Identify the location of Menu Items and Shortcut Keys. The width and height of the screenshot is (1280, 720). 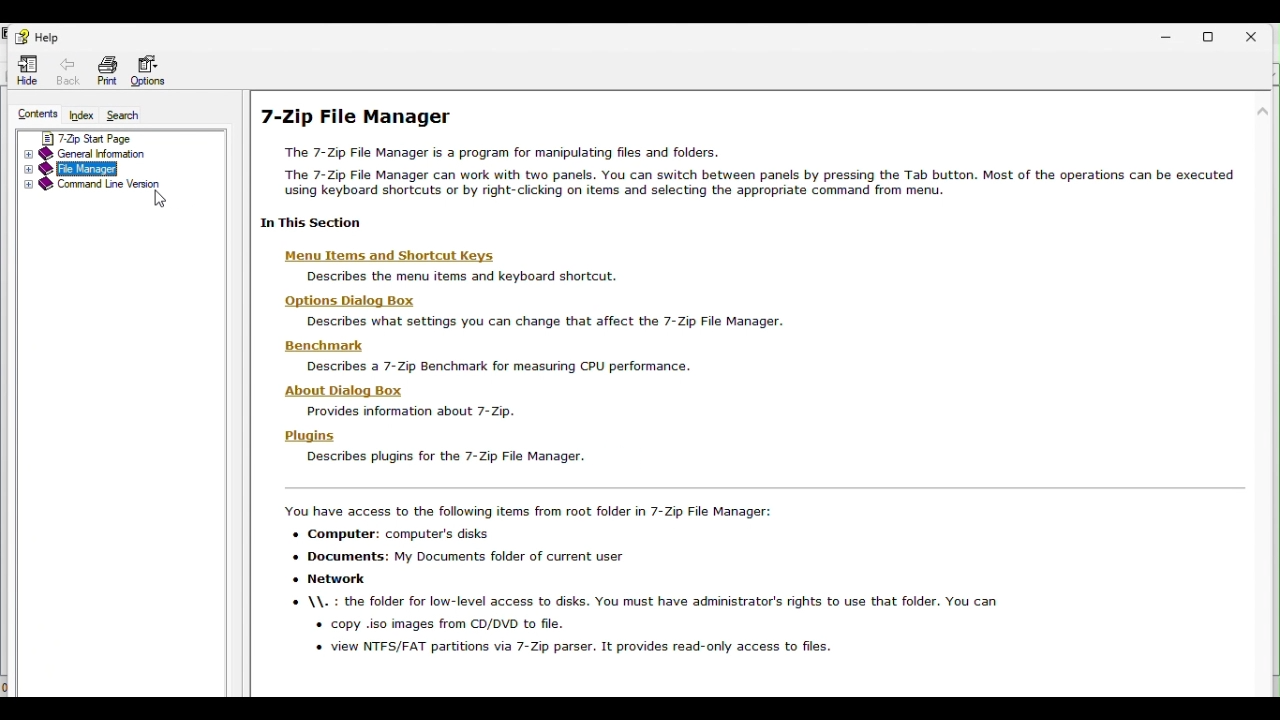
(396, 257).